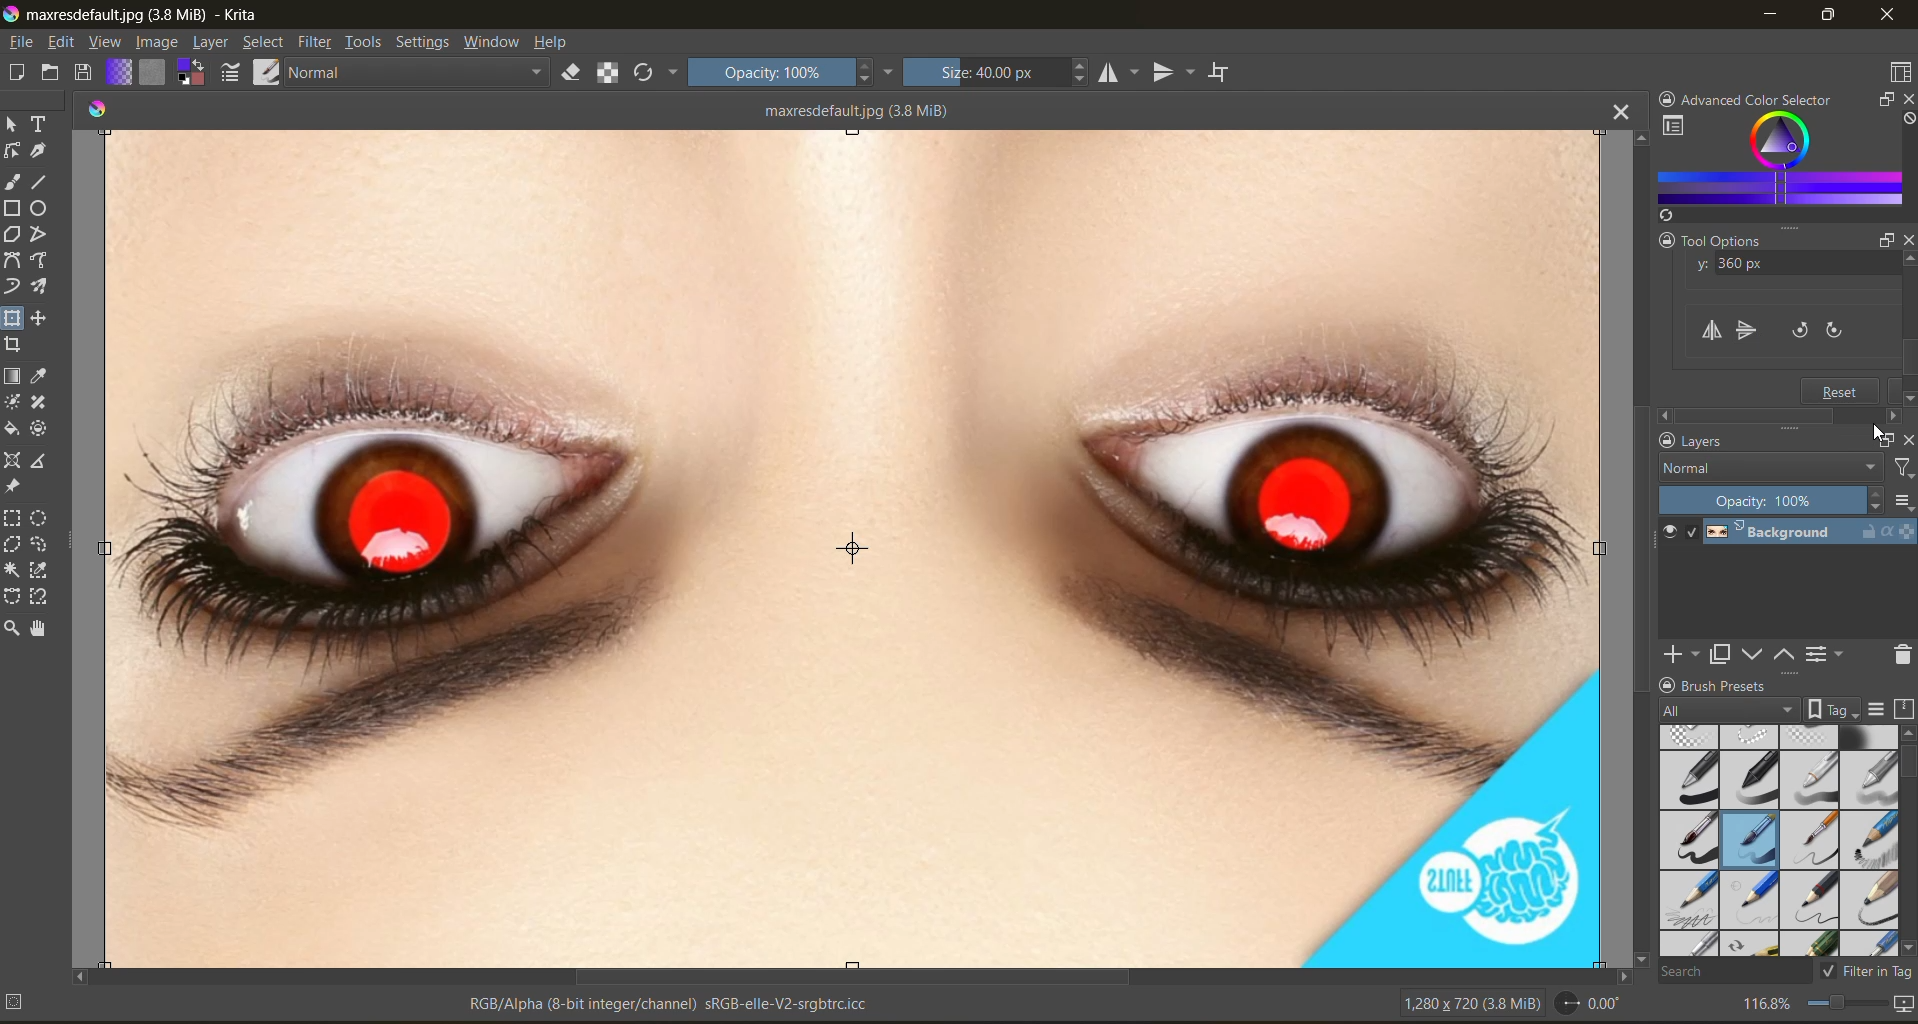 The image size is (1918, 1024). I want to click on filter in tag, so click(1868, 971).